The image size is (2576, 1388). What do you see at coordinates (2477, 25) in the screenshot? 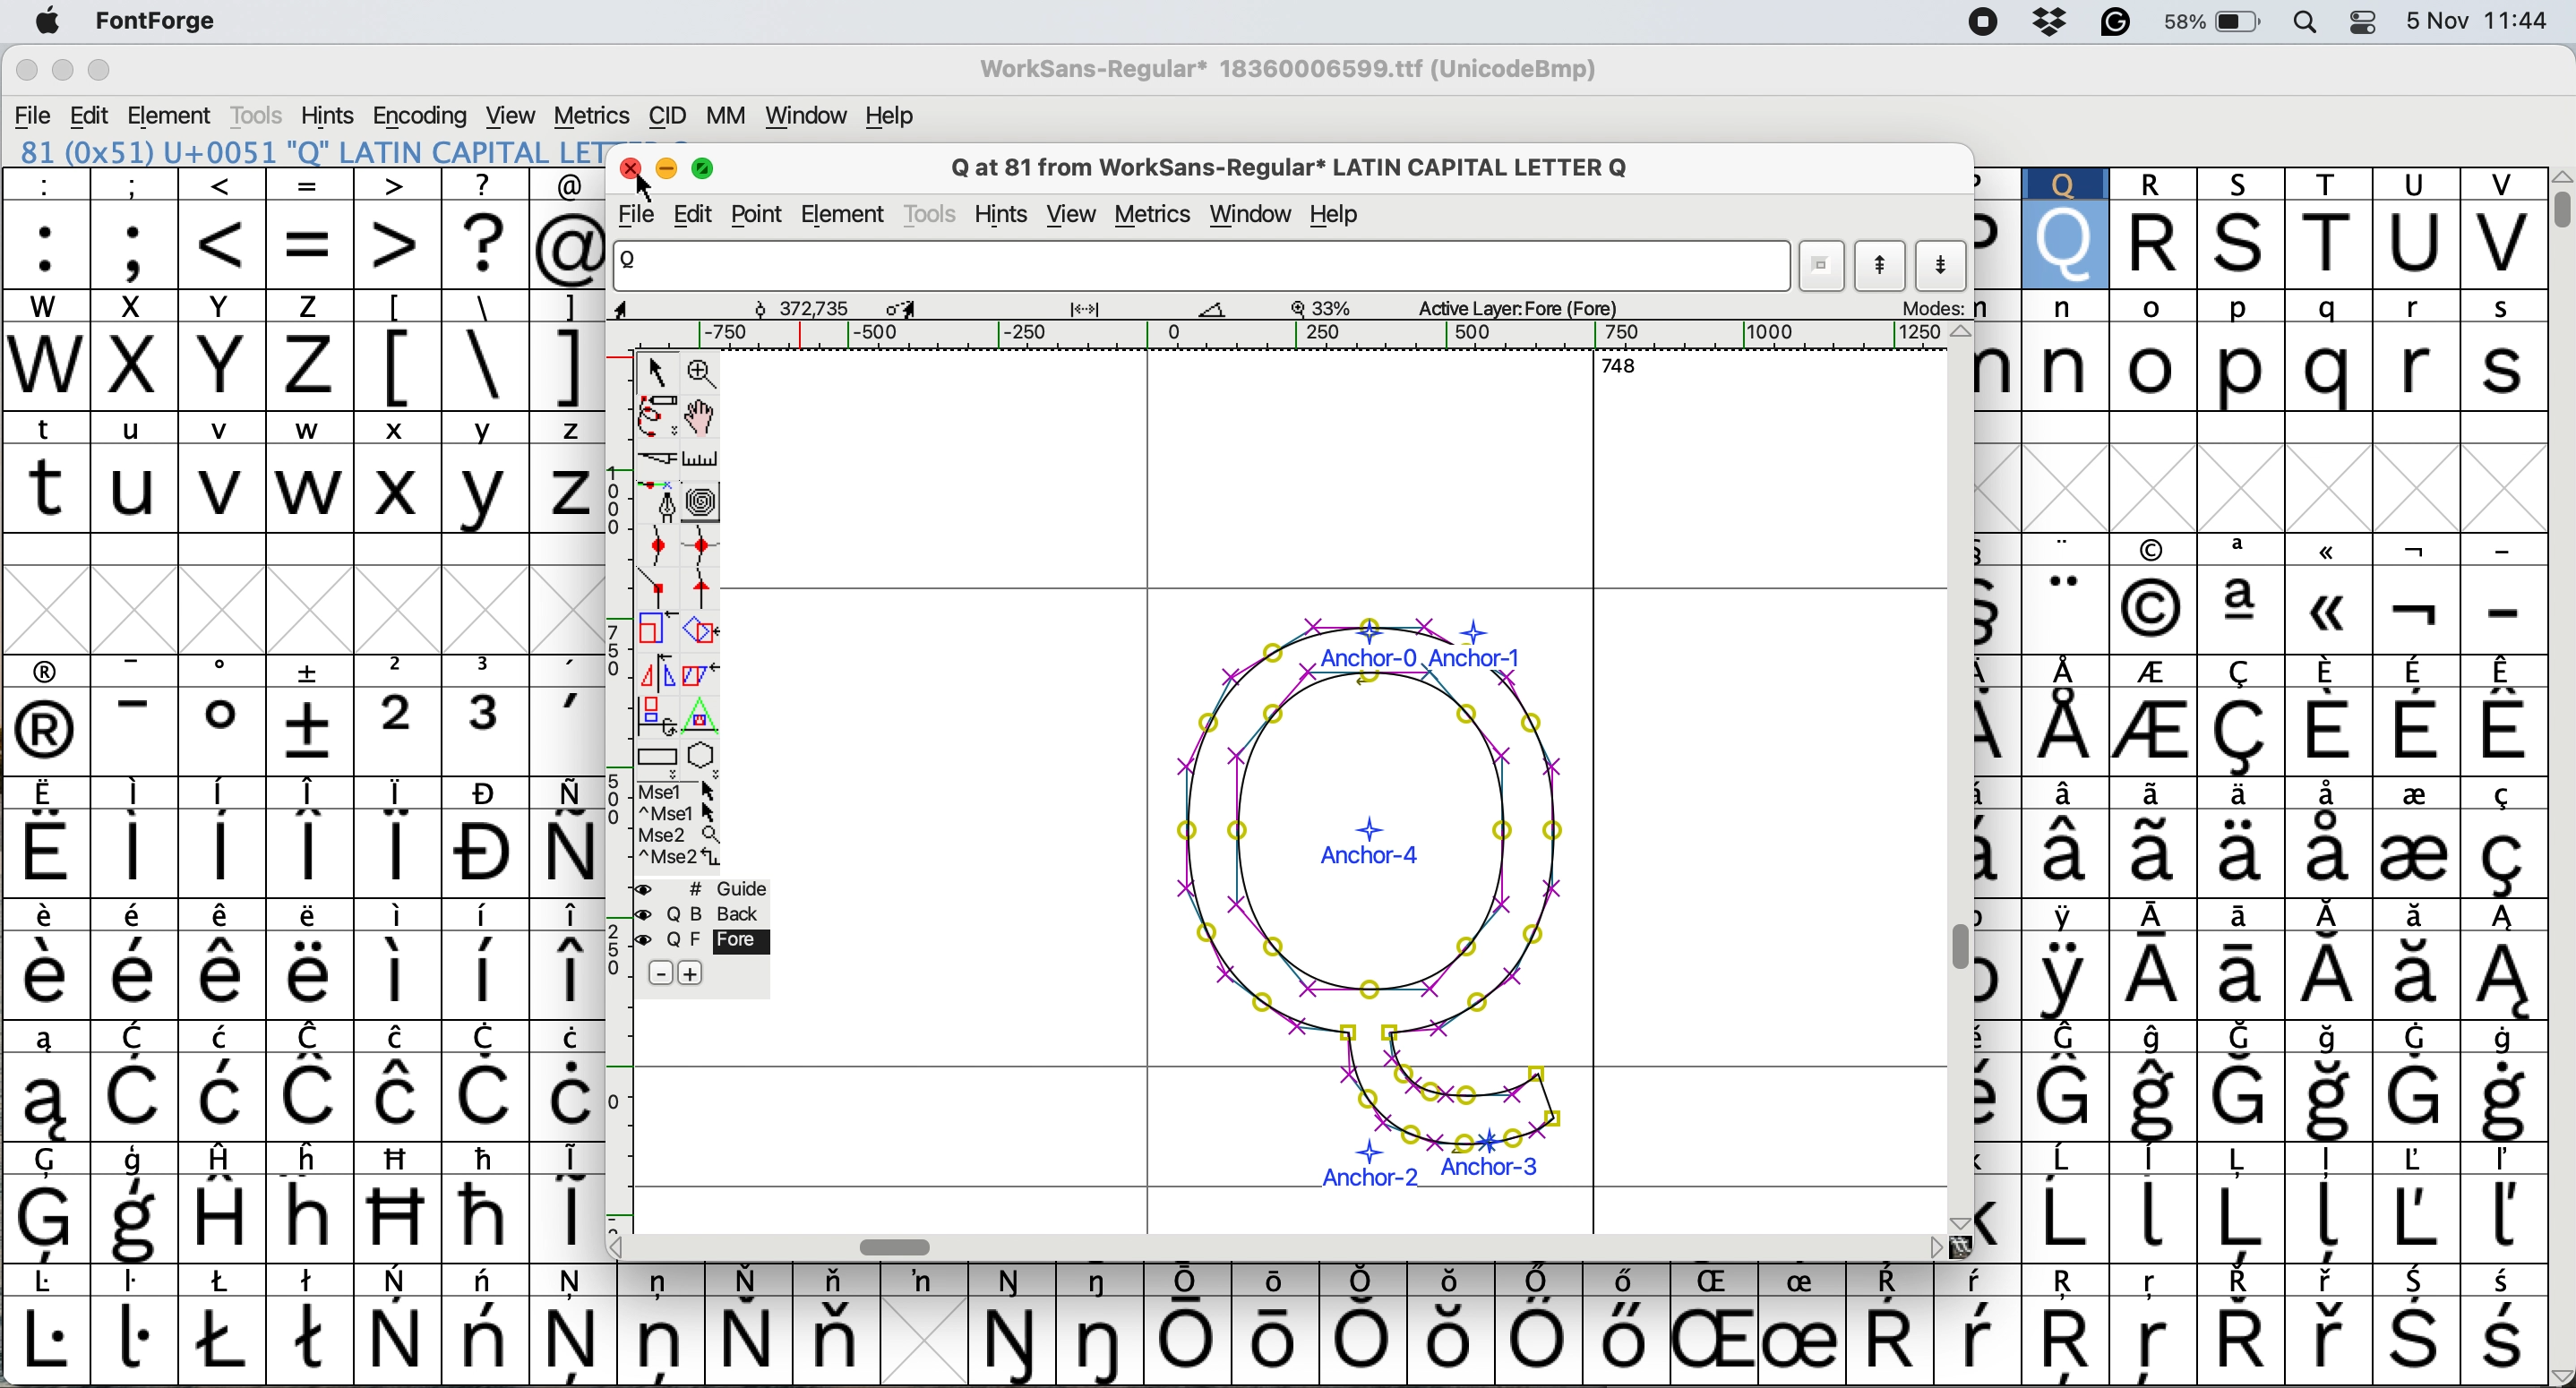
I see `5 Nov 11:44` at bounding box center [2477, 25].